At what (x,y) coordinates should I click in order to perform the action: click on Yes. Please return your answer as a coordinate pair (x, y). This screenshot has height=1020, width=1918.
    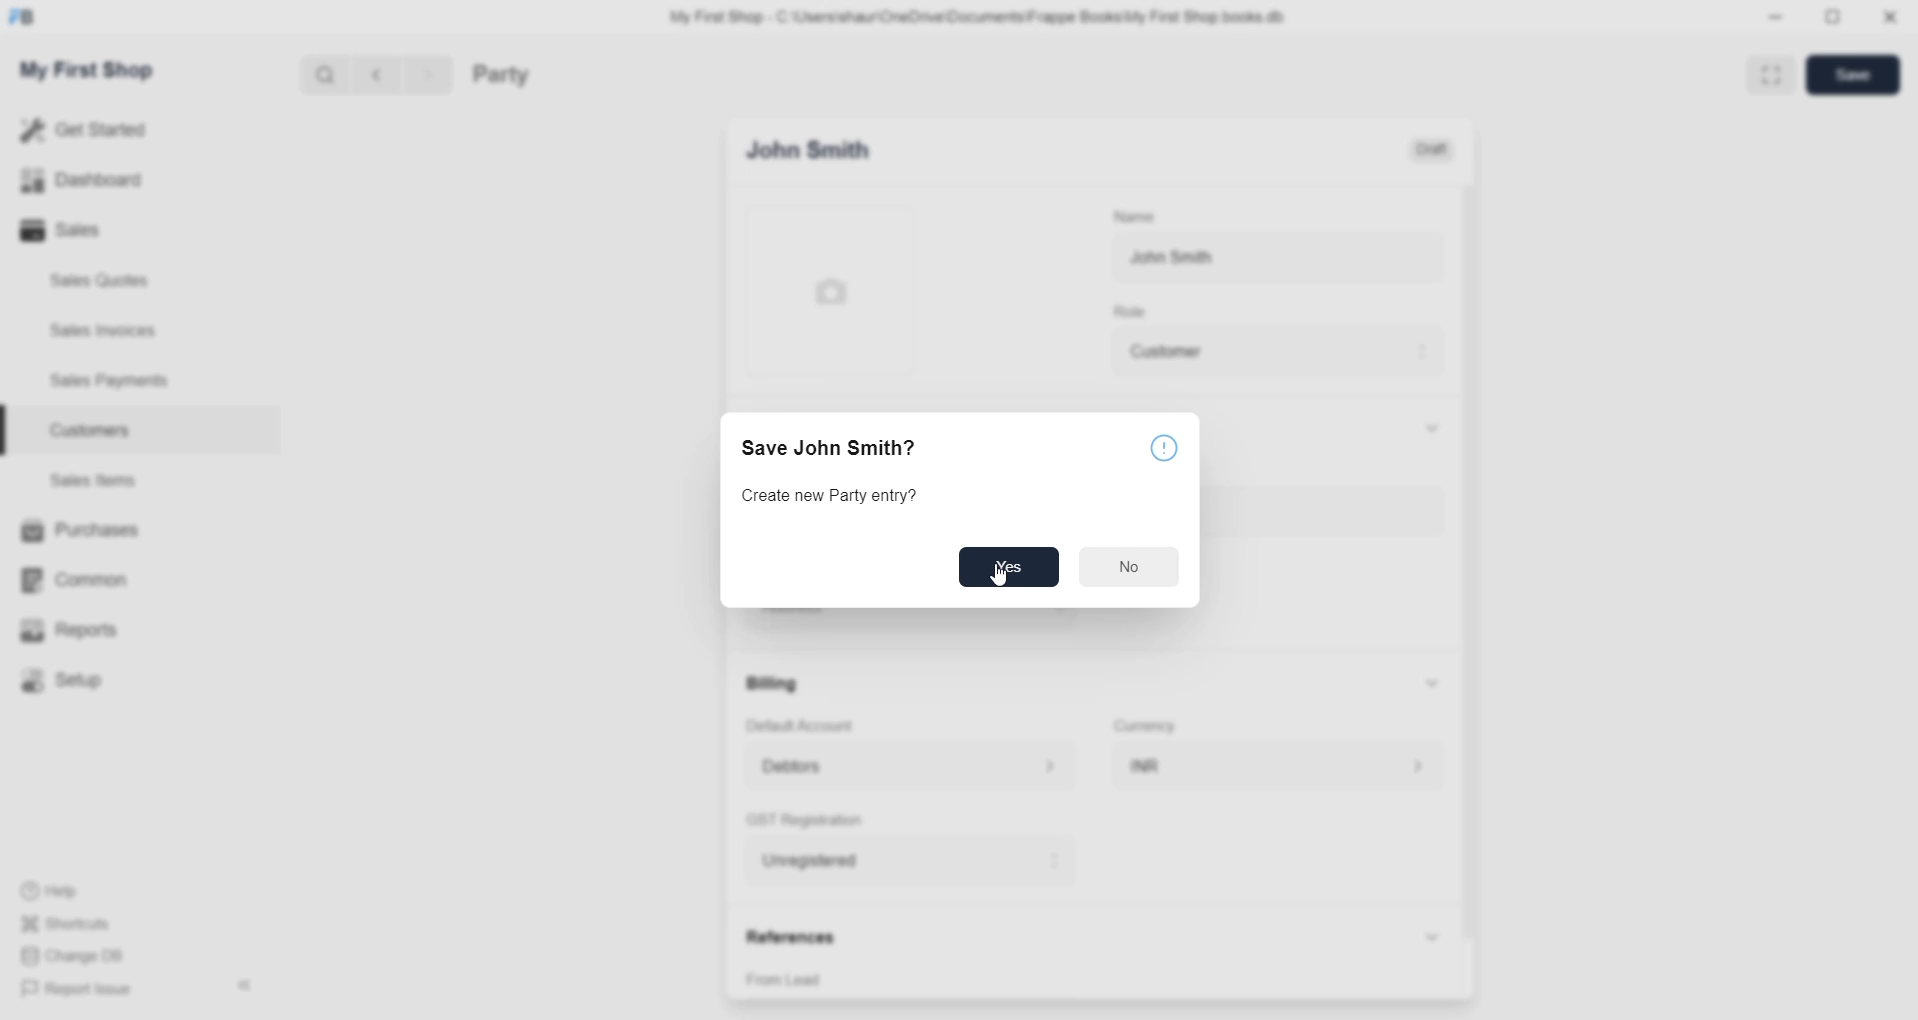
    Looking at the image, I should click on (1005, 568).